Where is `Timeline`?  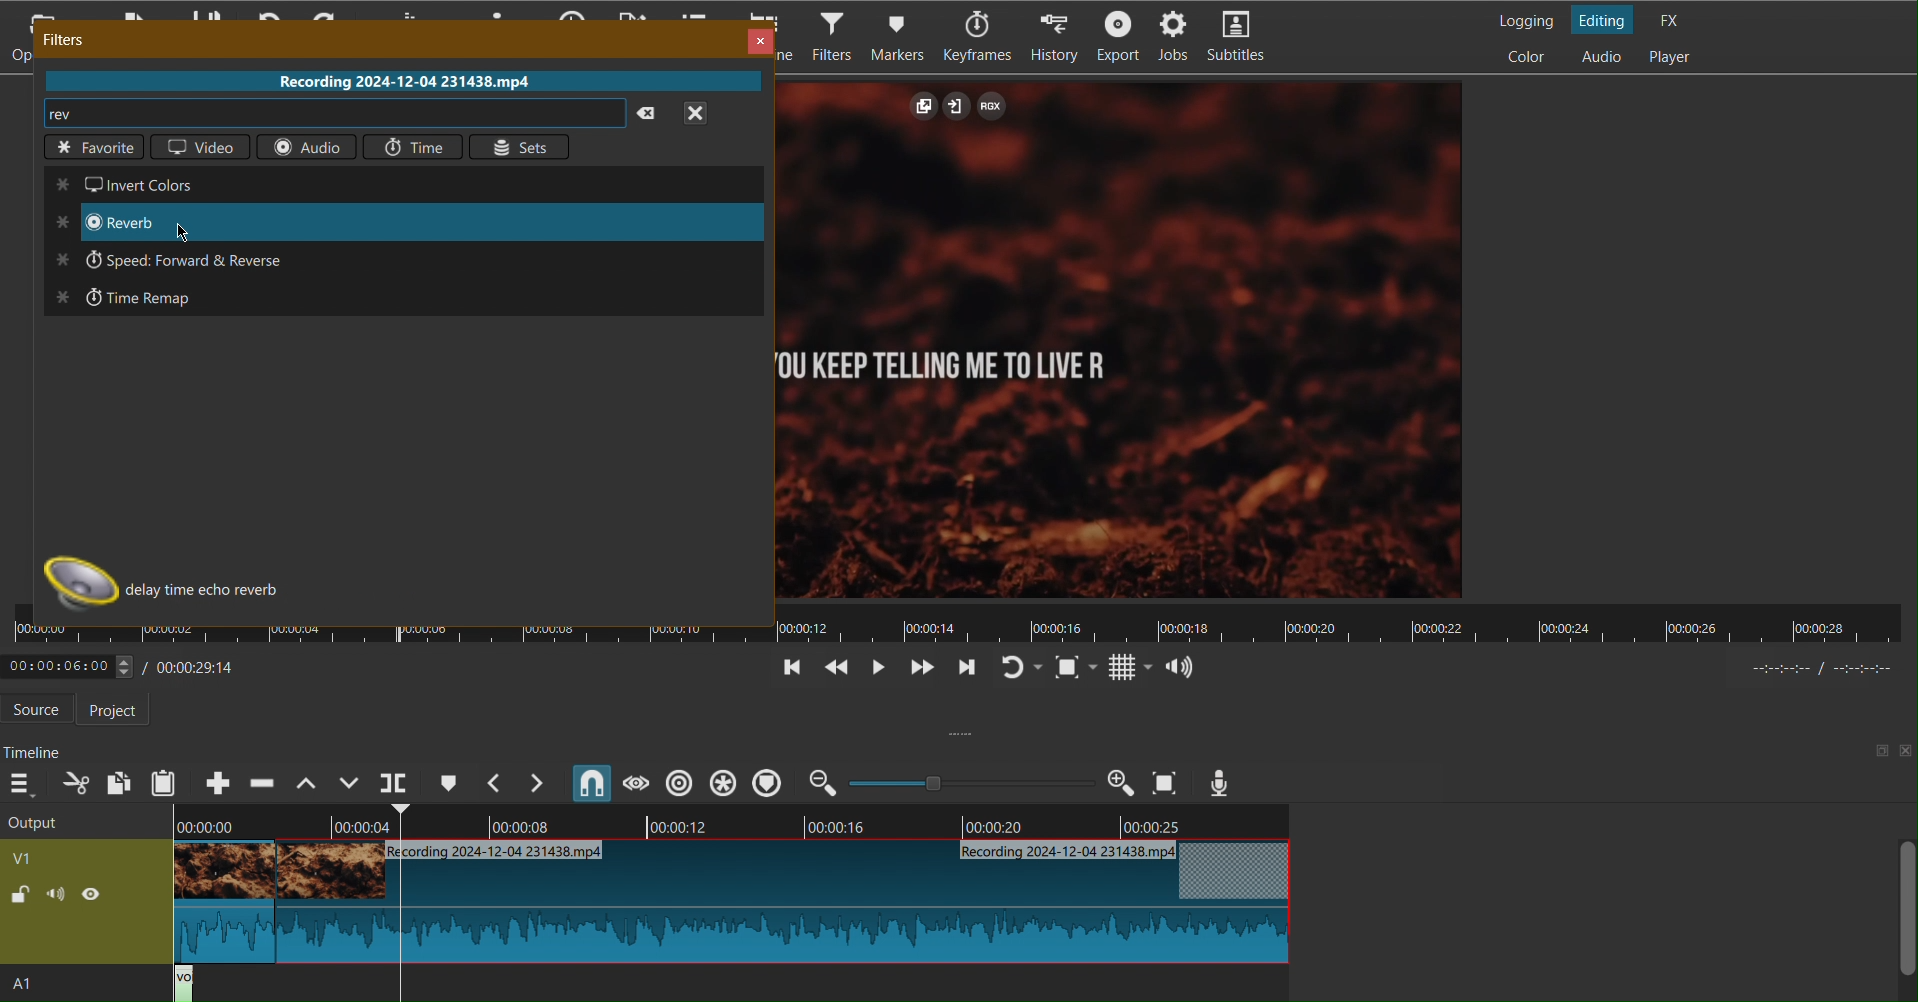
Timeline is located at coordinates (961, 632).